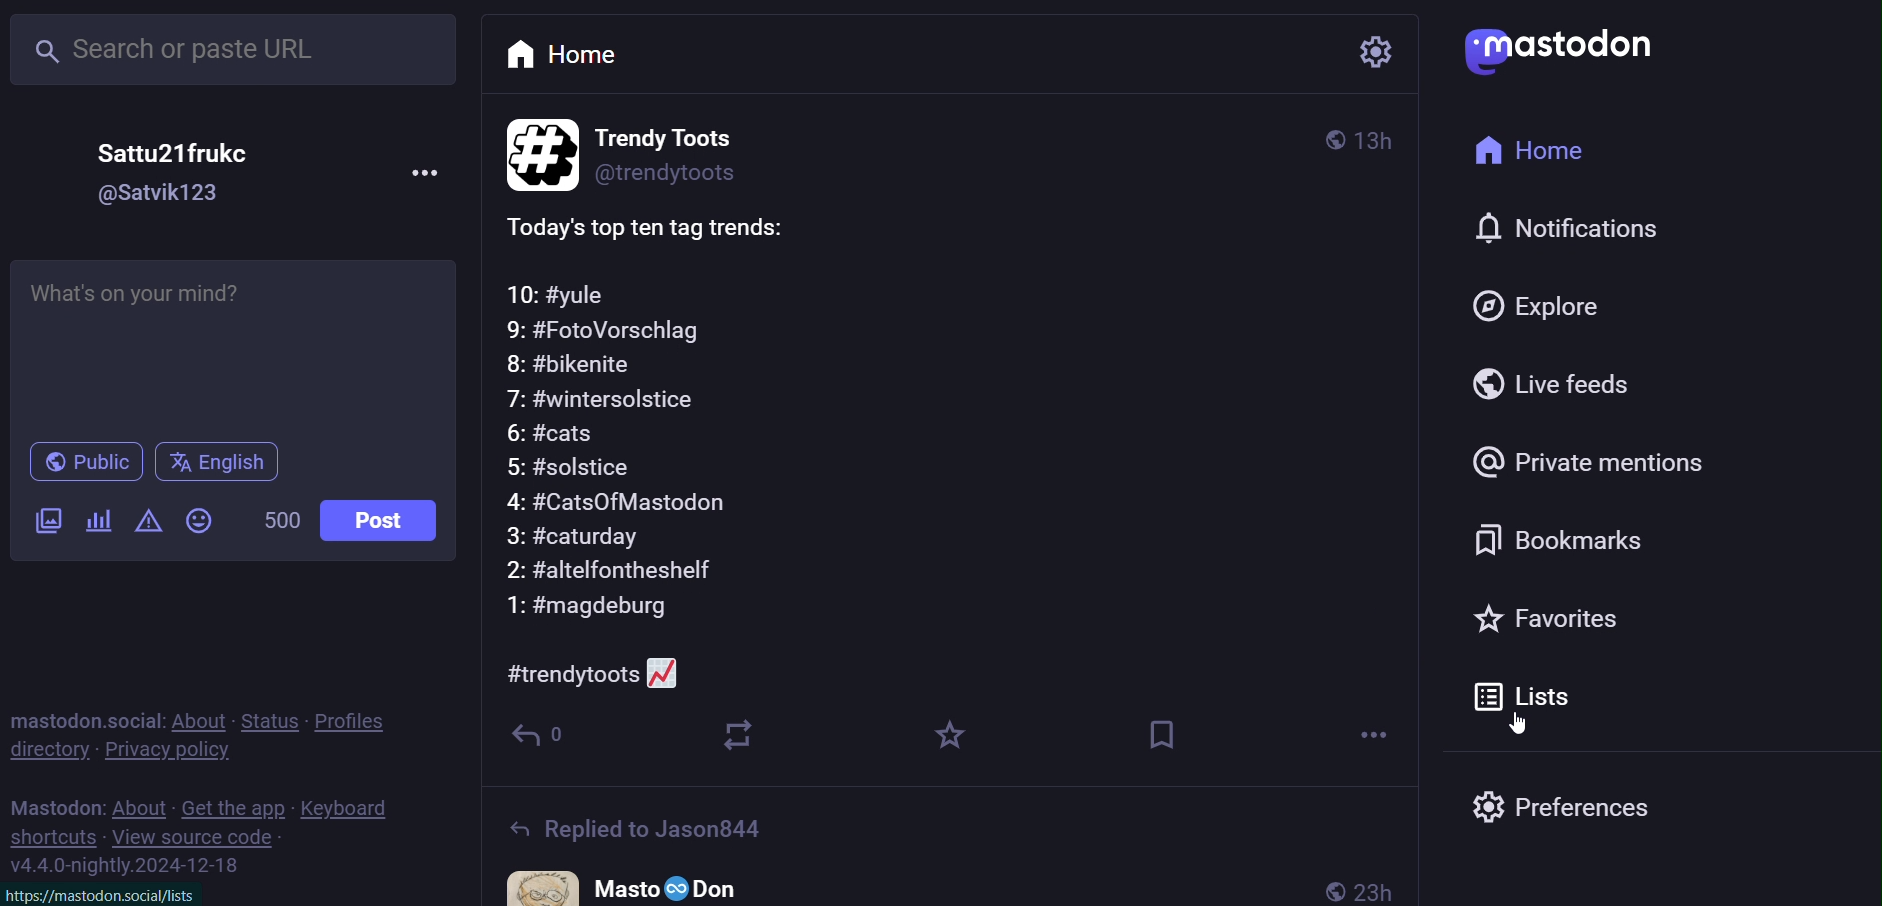  What do you see at coordinates (542, 738) in the screenshot?
I see `reply` at bounding box center [542, 738].